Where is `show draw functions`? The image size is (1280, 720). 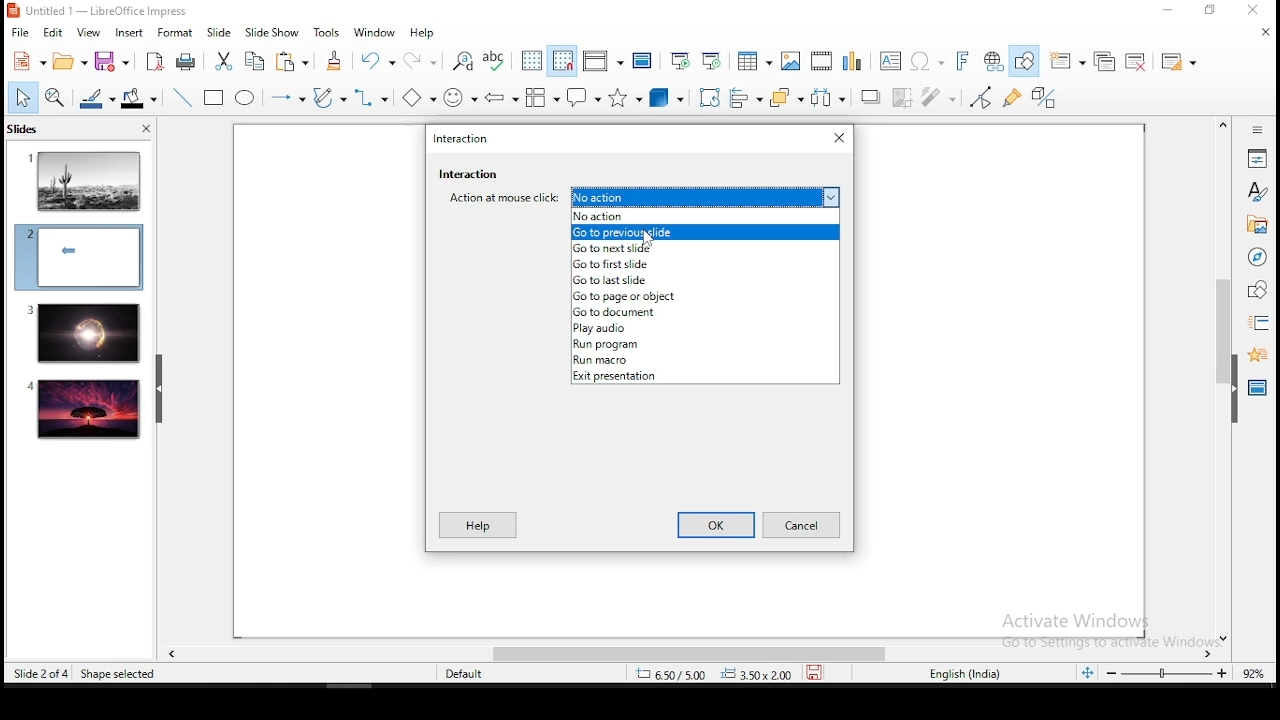 show draw functions is located at coordinates (1027, 61).